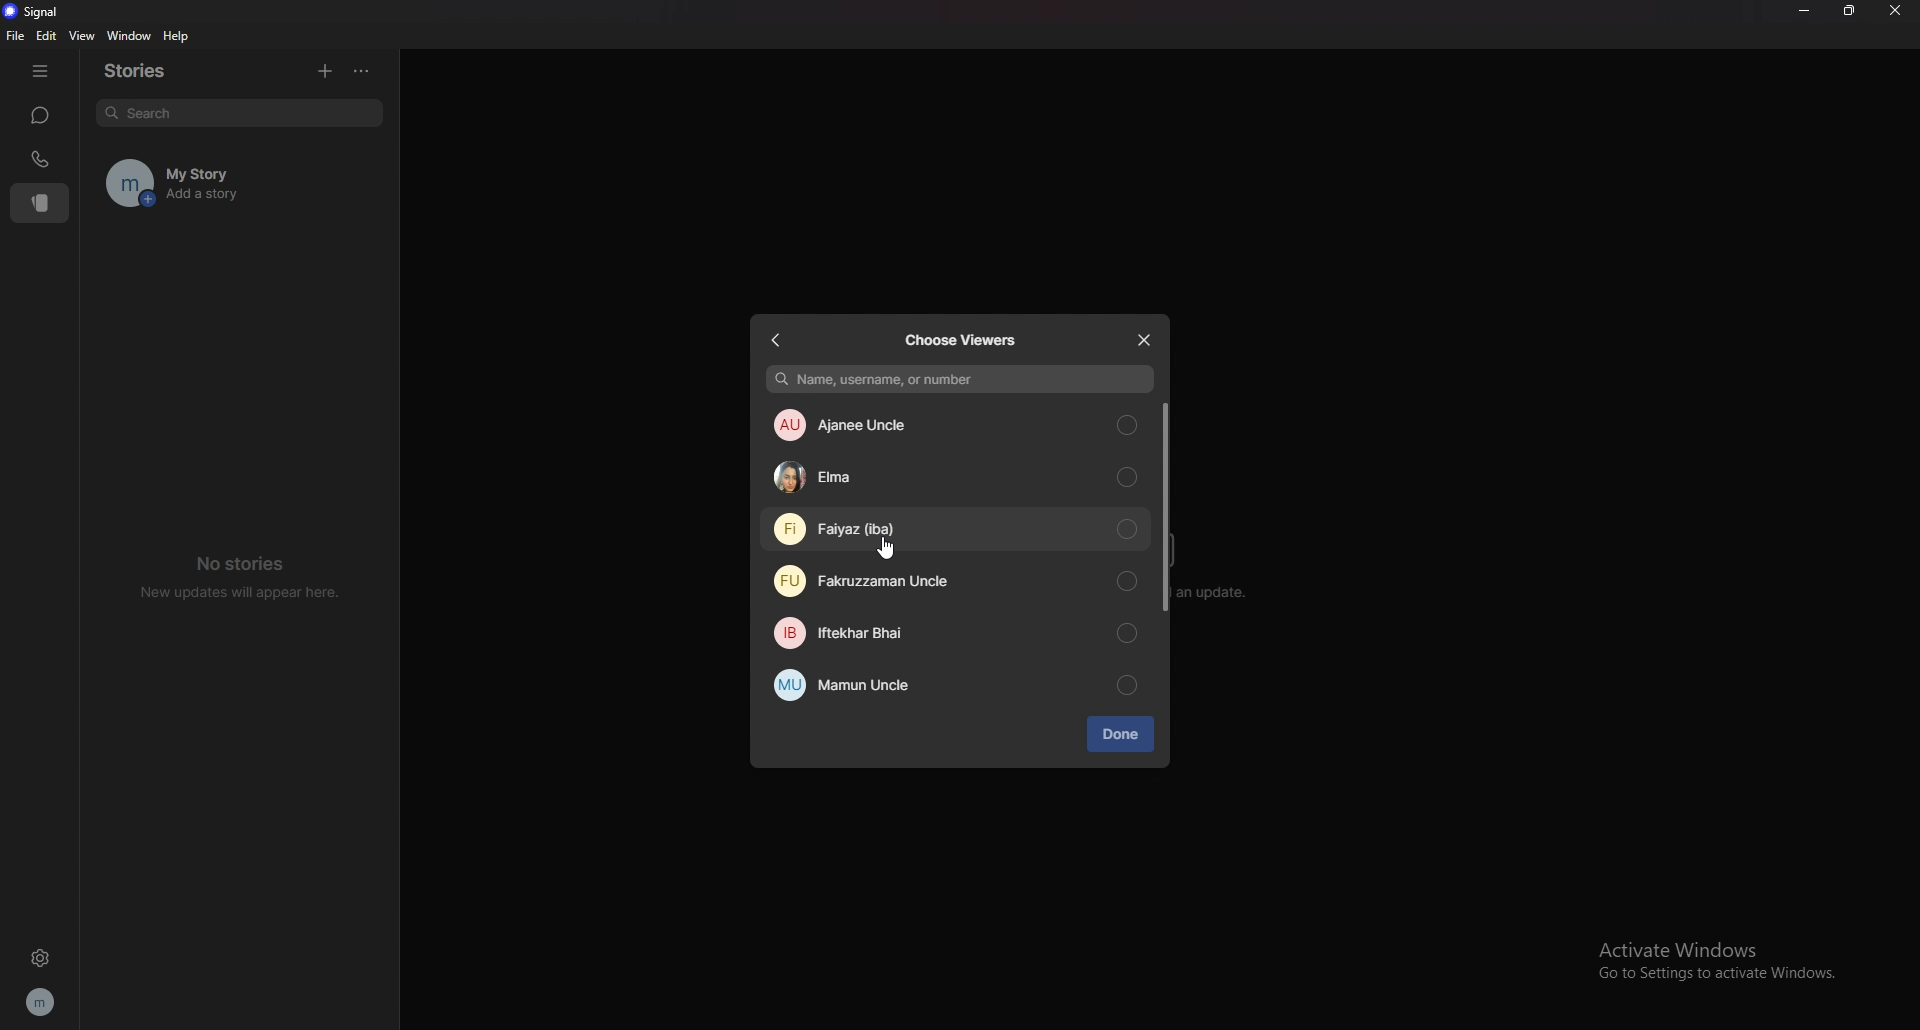 The image size is (1920, 1030). What do you see at coordinates (35, 12) in the screenshot?
I see `signal` at bounding box center [35, 12].